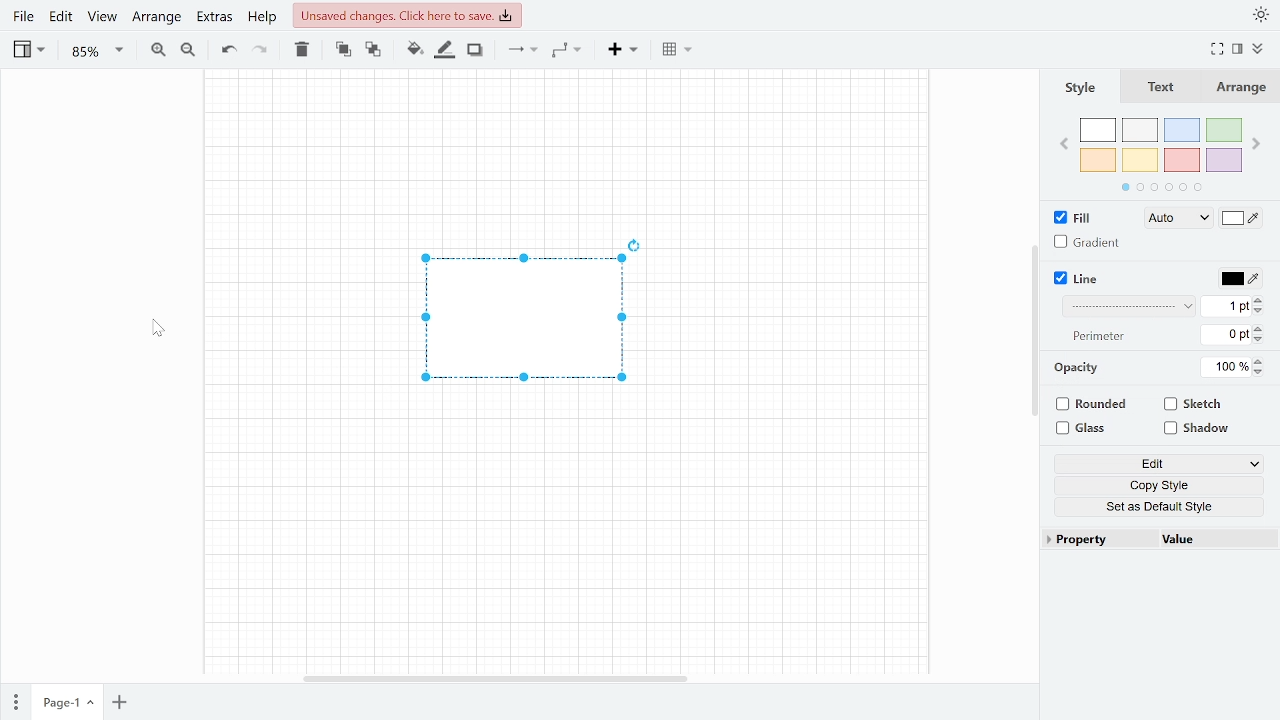 This screenshot has width=1280, height=720. Describe the element at coordinates (94, 52) in the screenshot. I see `Zoom (85%)` at that location.